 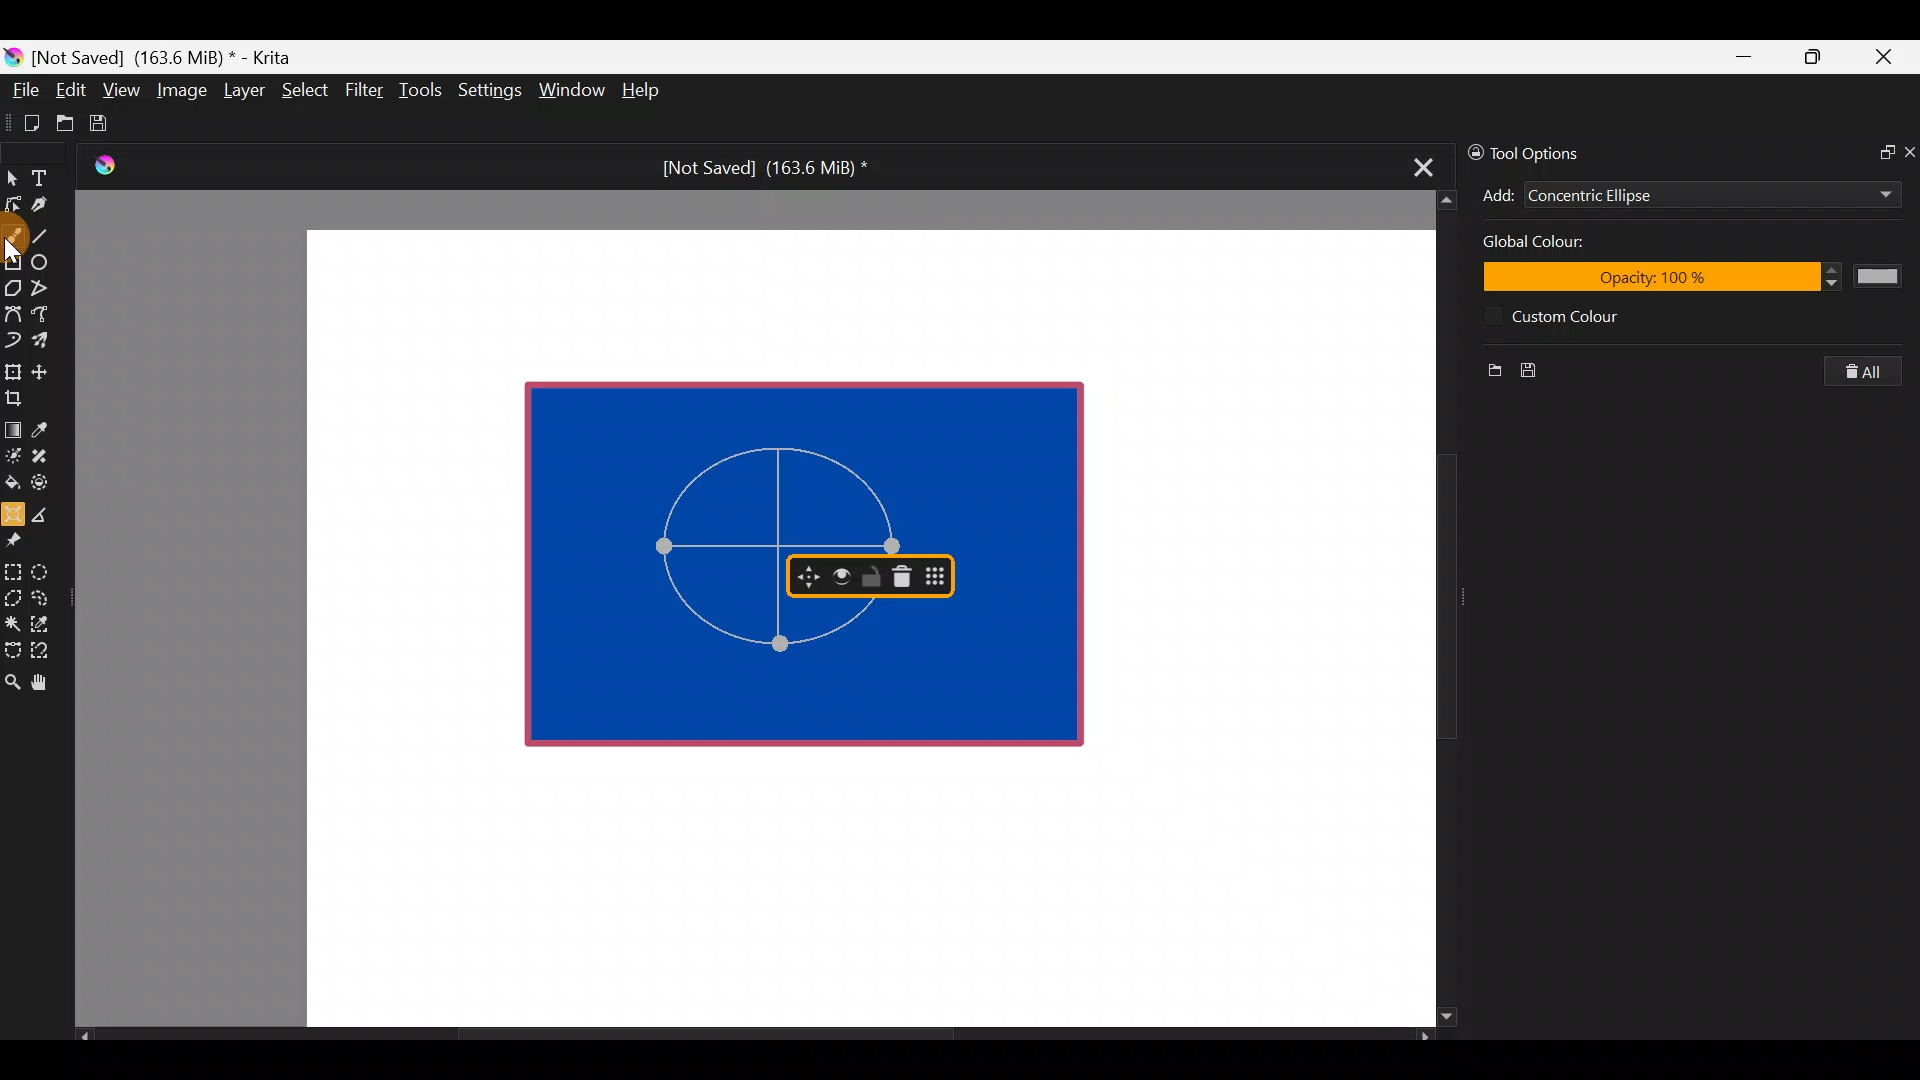 I want to click on Polygonal section tool, so click(x=12, y=593).